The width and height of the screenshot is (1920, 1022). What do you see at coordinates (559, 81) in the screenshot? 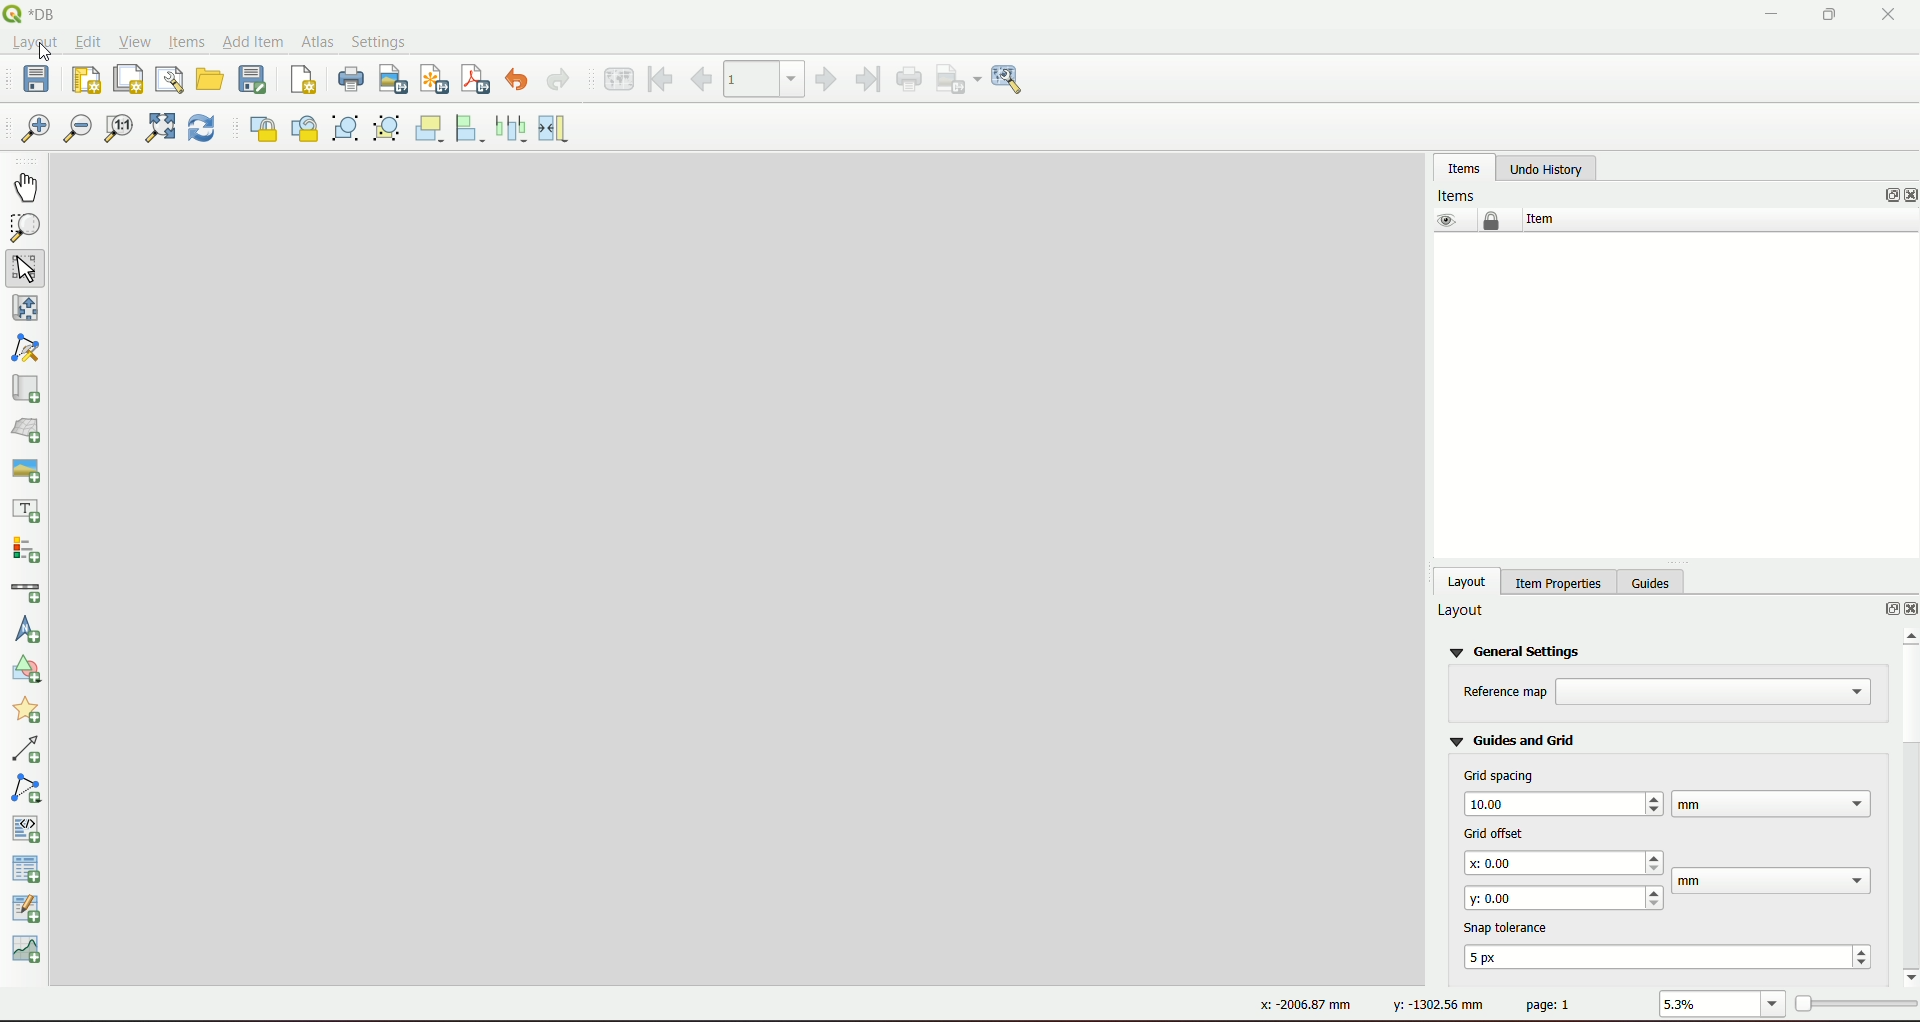
I see `redo` at bounding box center [559, 81].